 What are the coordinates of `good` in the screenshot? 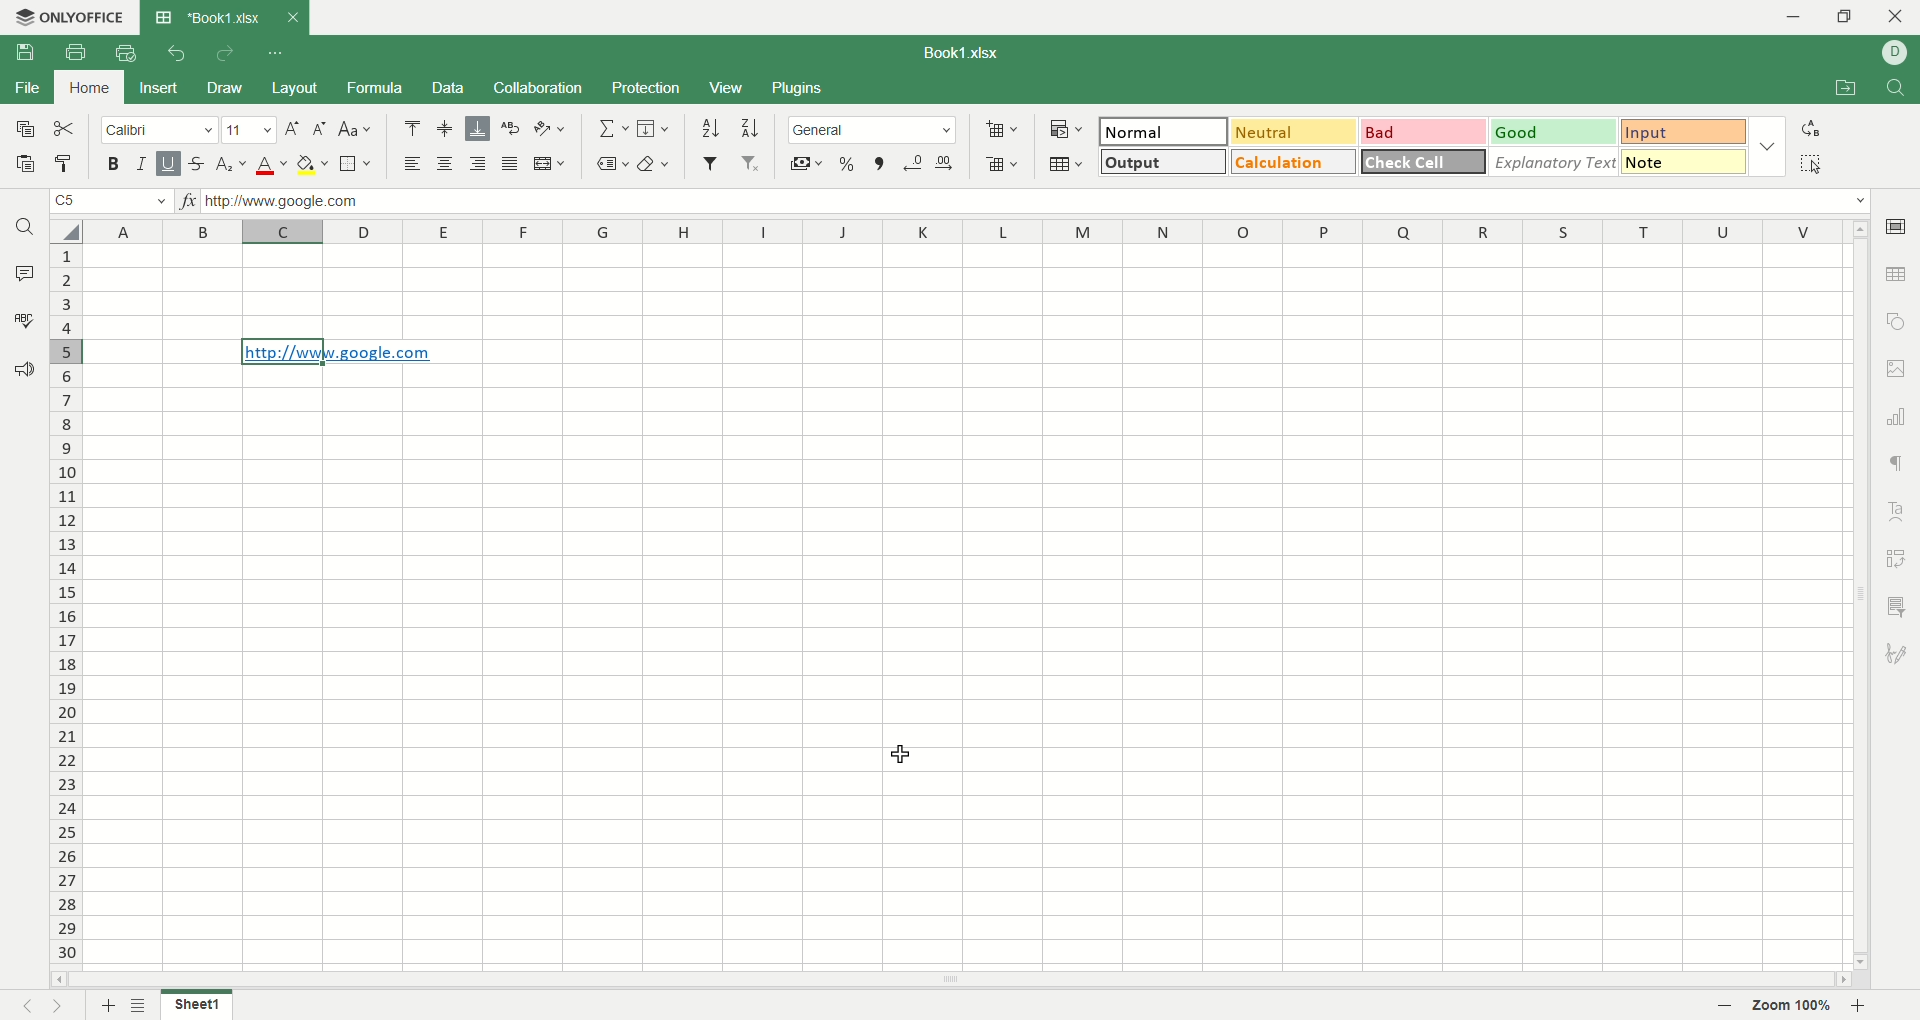 It's located at (1551, 131).